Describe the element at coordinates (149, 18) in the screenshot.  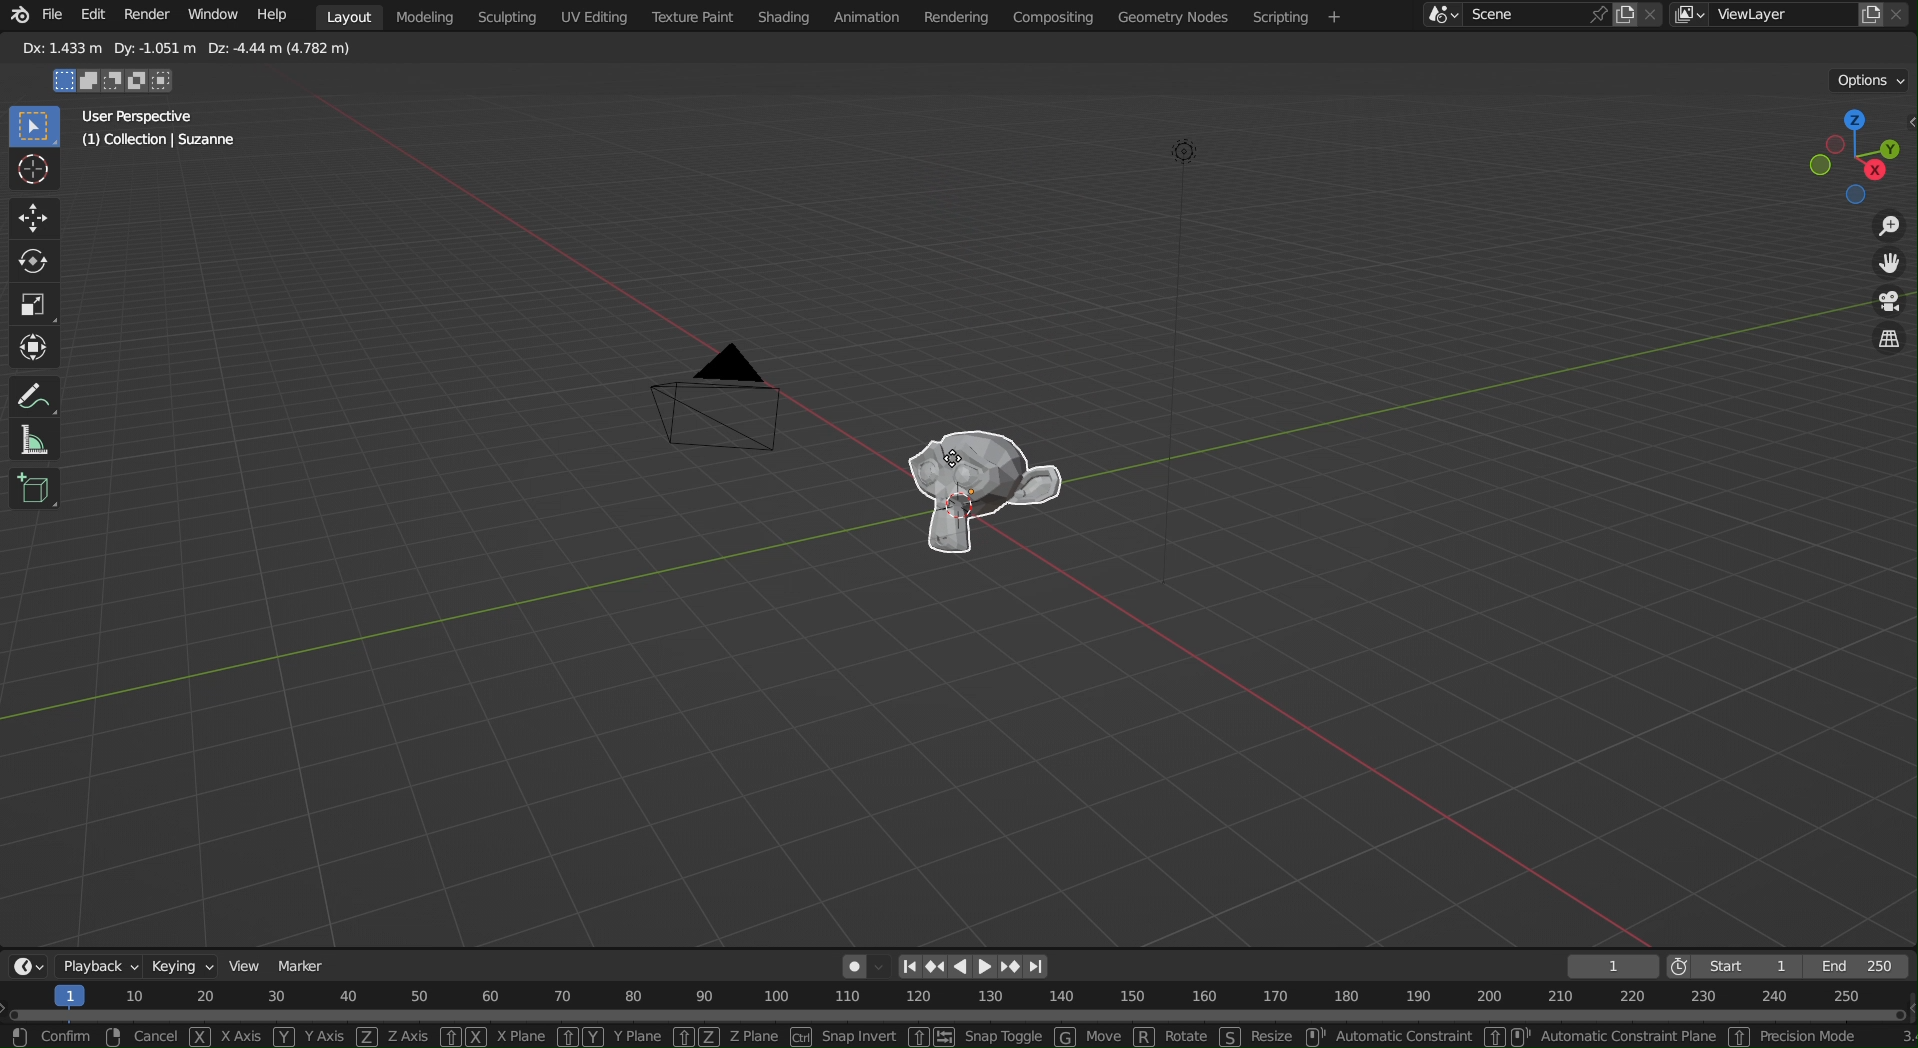
I see `Render` at that location.